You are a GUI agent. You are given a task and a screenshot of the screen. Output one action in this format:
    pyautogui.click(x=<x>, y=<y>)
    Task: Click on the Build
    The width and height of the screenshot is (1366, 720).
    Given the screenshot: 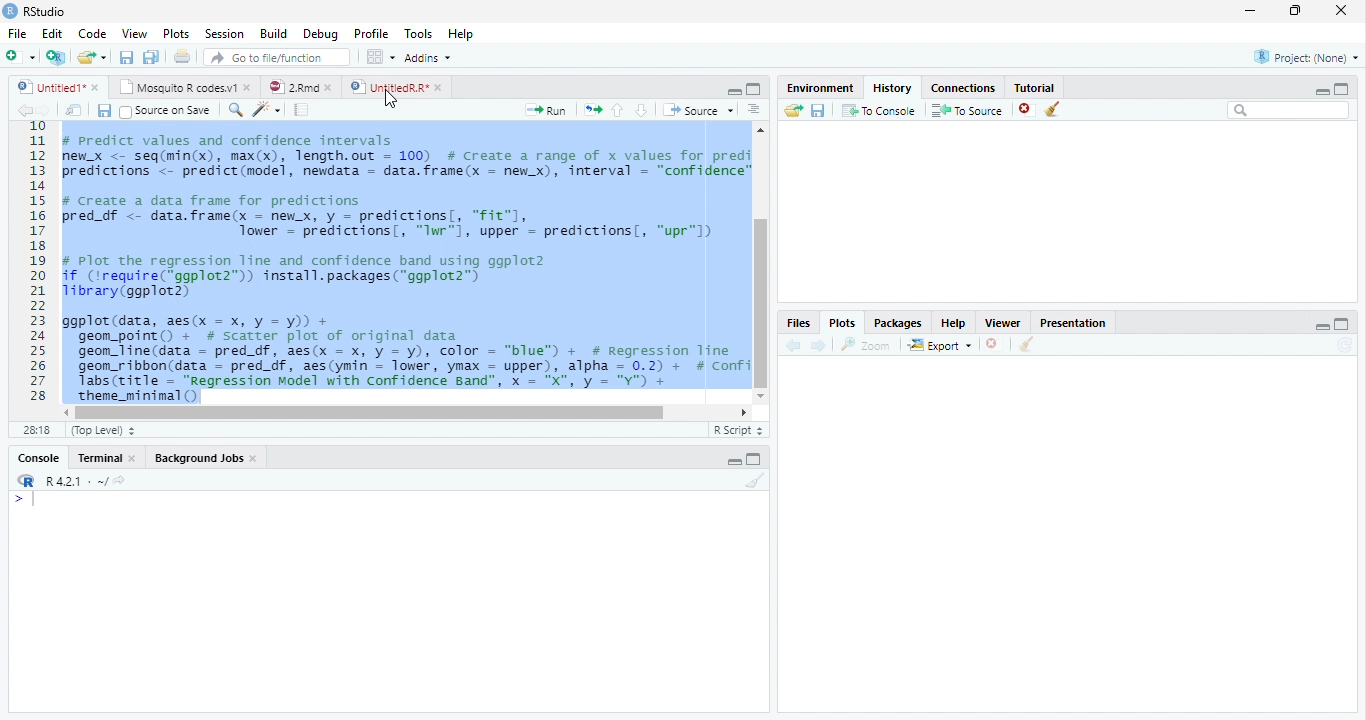 What is the action you would take?
    pyautogui.click(x=274, y=34)
    